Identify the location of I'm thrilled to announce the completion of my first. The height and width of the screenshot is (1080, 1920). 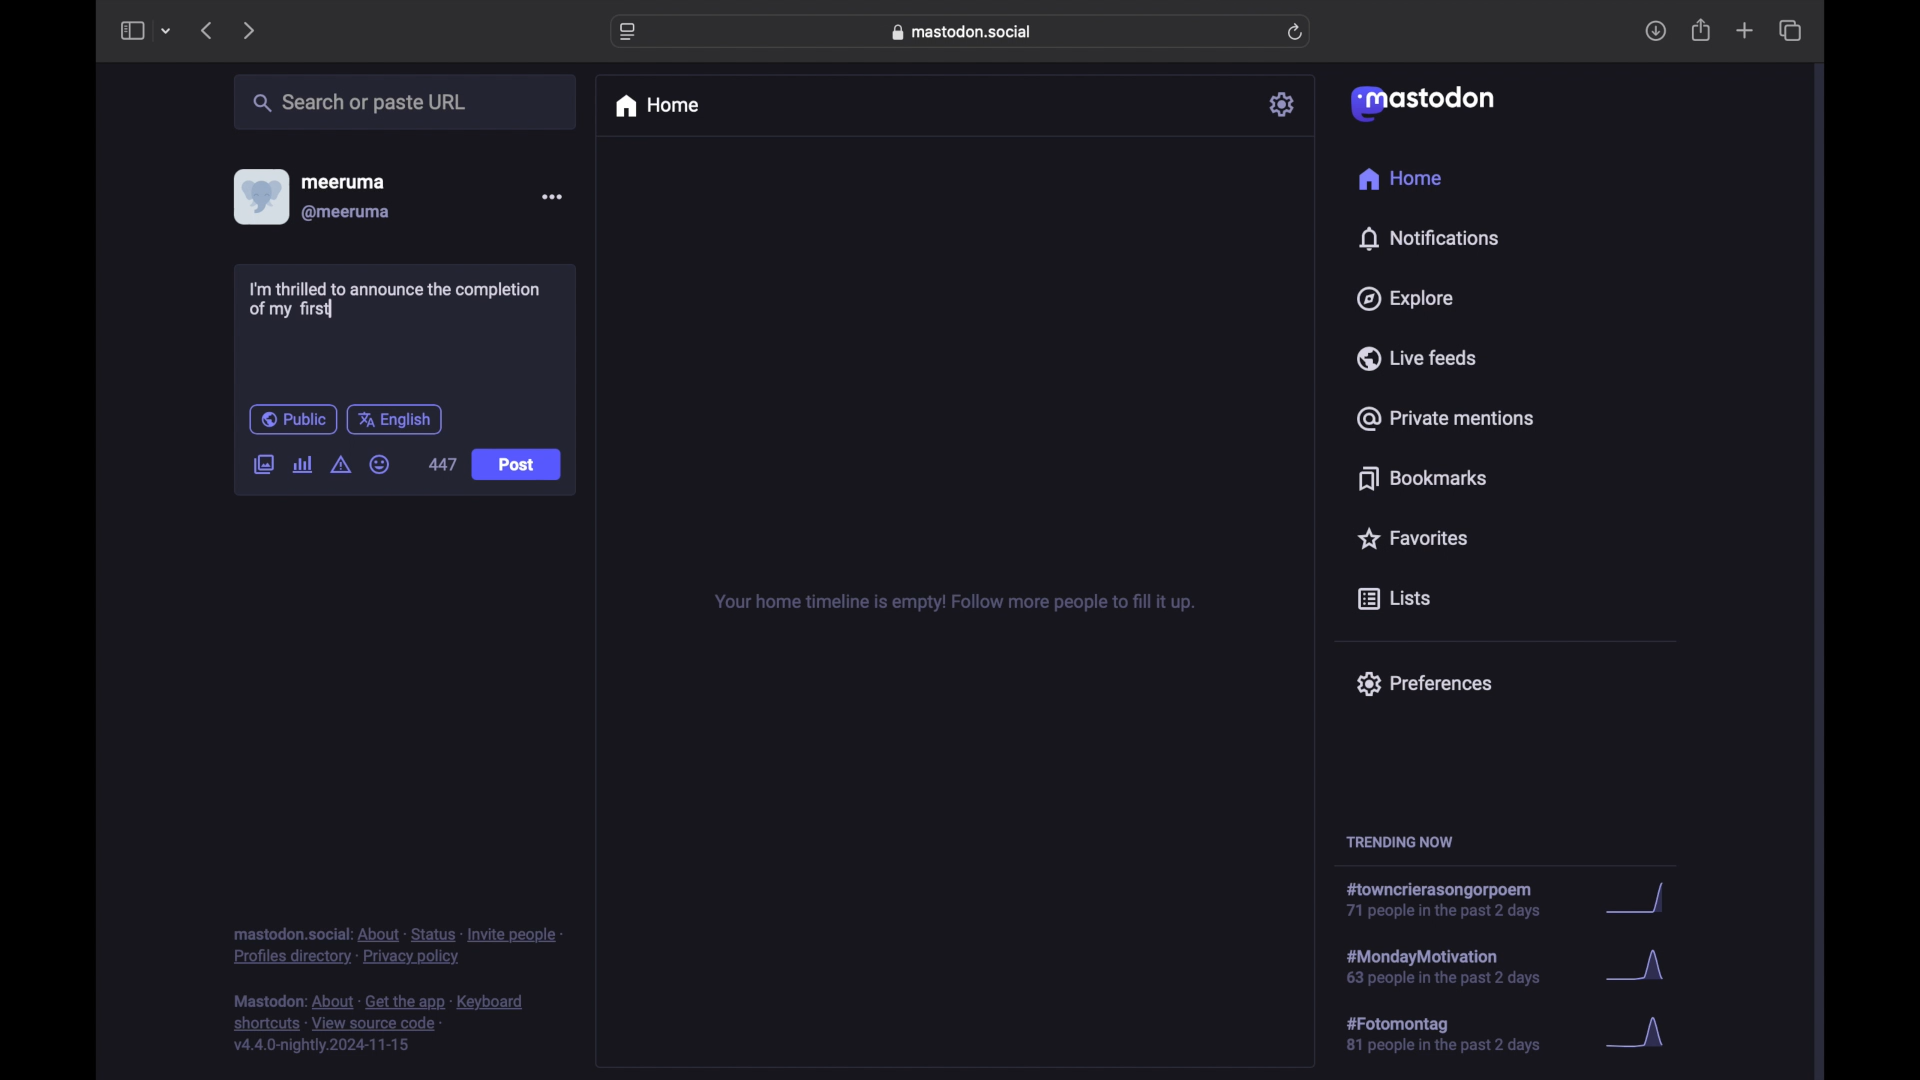
(390, 299).